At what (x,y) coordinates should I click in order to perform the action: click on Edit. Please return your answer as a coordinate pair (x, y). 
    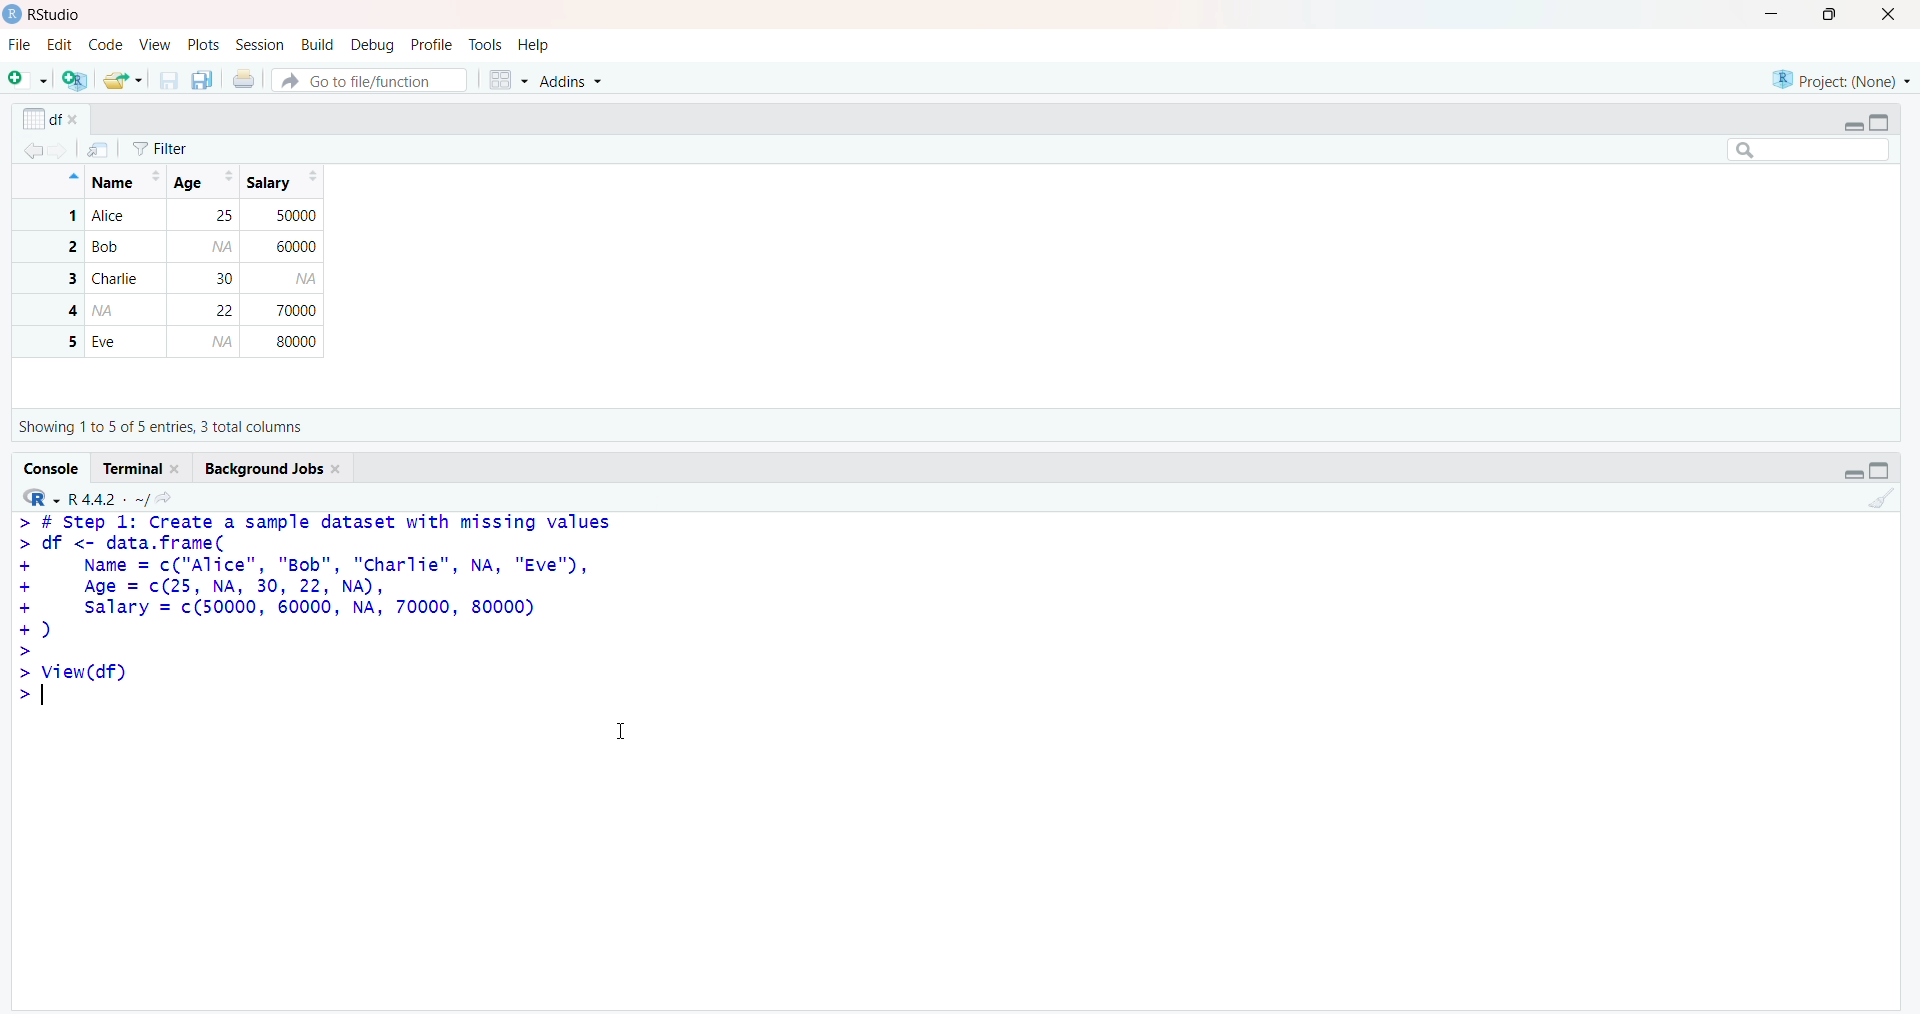
    Looking at the image, I should click on (61, 47).